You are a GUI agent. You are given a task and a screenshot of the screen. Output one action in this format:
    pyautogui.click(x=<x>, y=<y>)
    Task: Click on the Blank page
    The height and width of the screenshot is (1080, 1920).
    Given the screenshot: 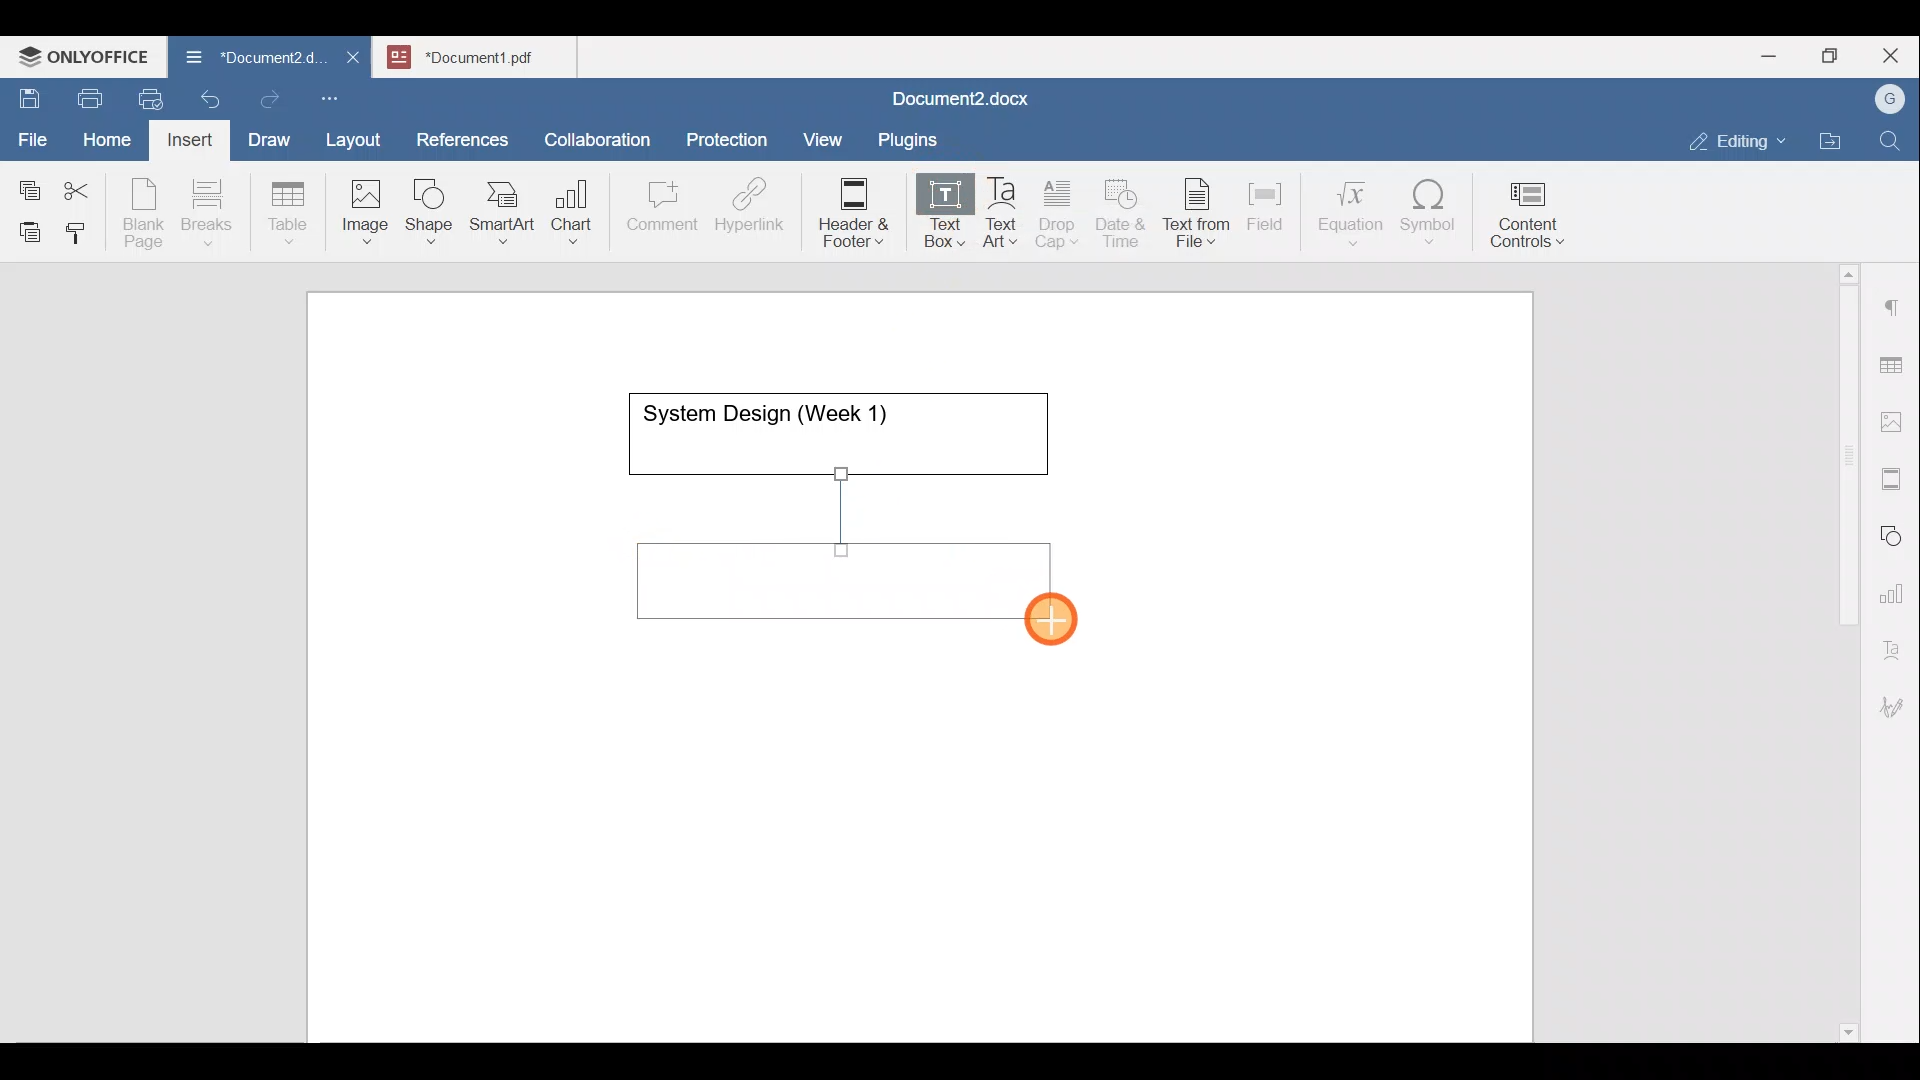 What is the action you would take?
    pyautogui.click(x=146, y=213)
    